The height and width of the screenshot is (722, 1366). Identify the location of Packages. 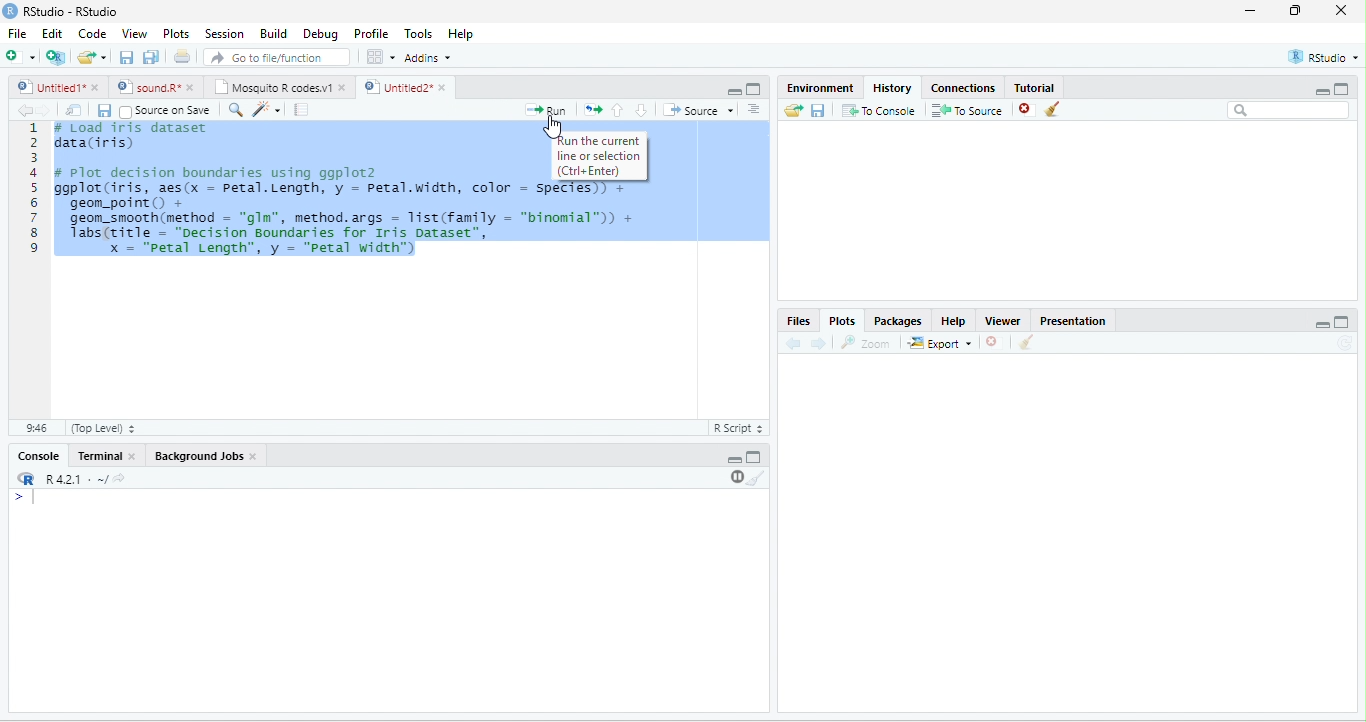
(898, 322).